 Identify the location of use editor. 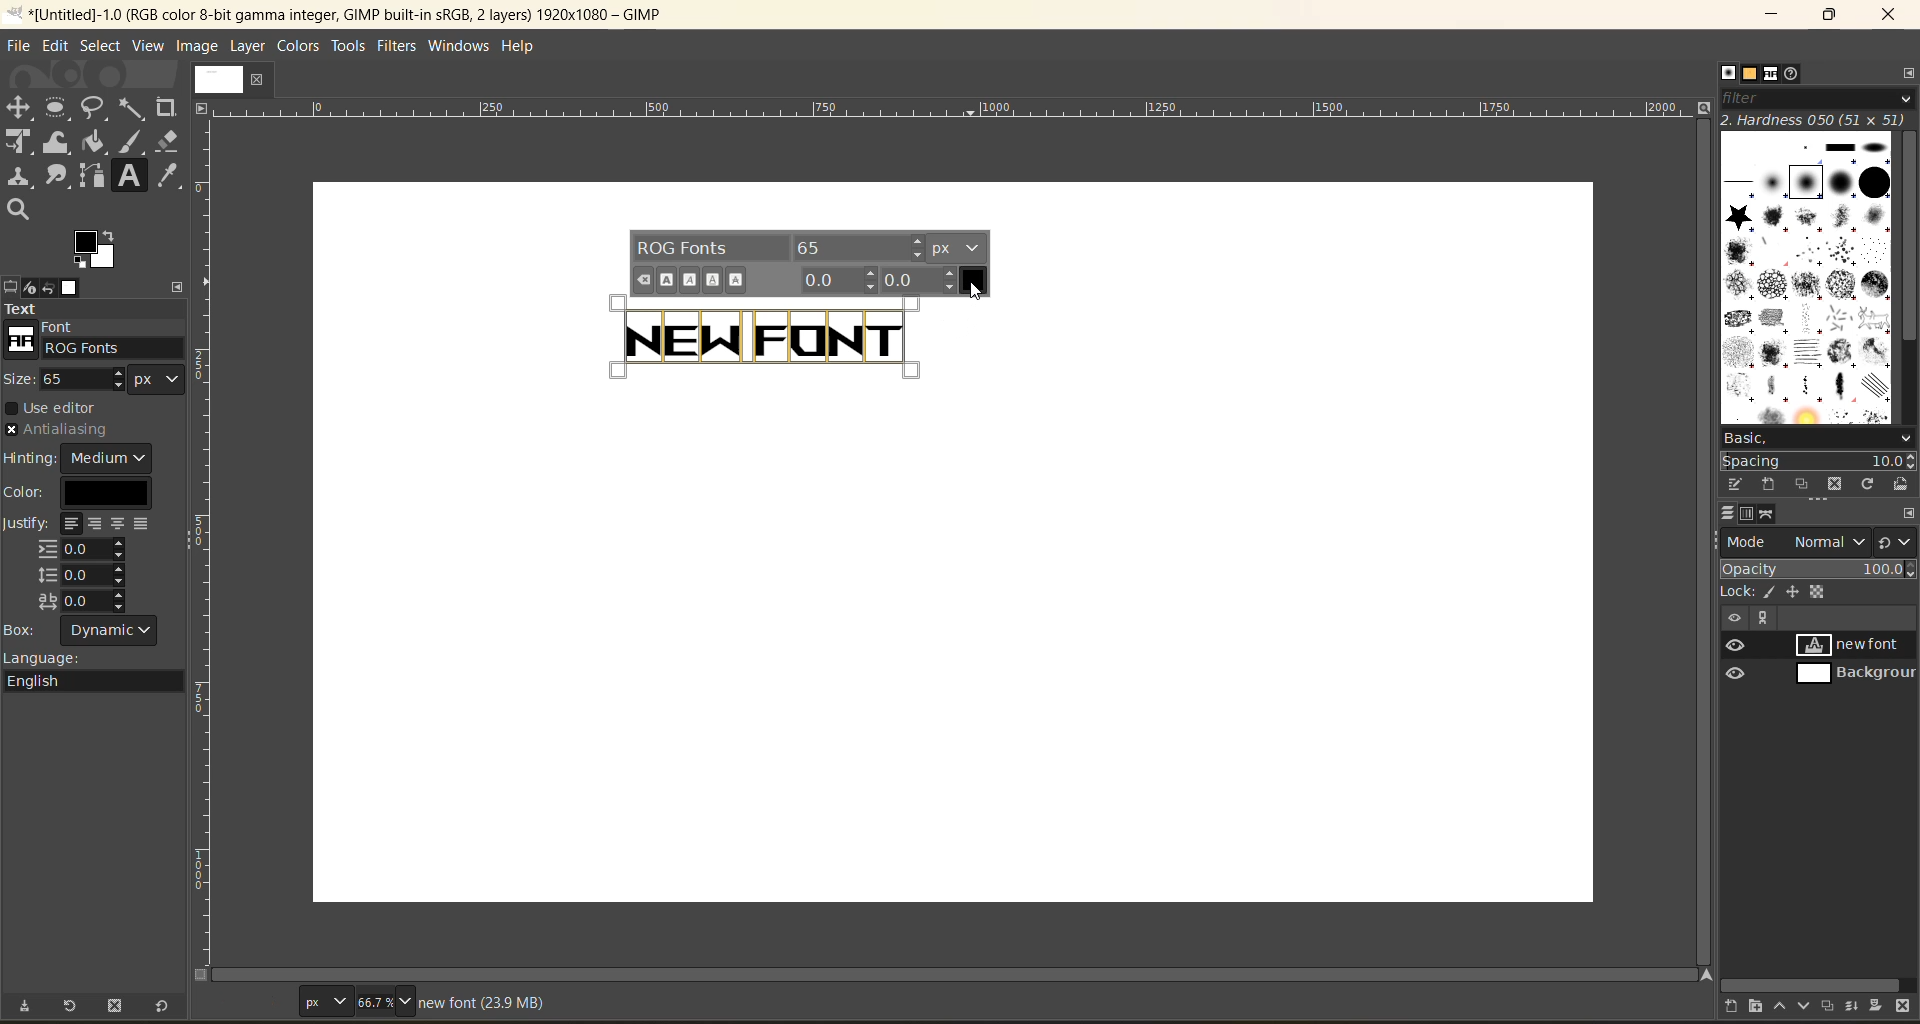
(61, 408).